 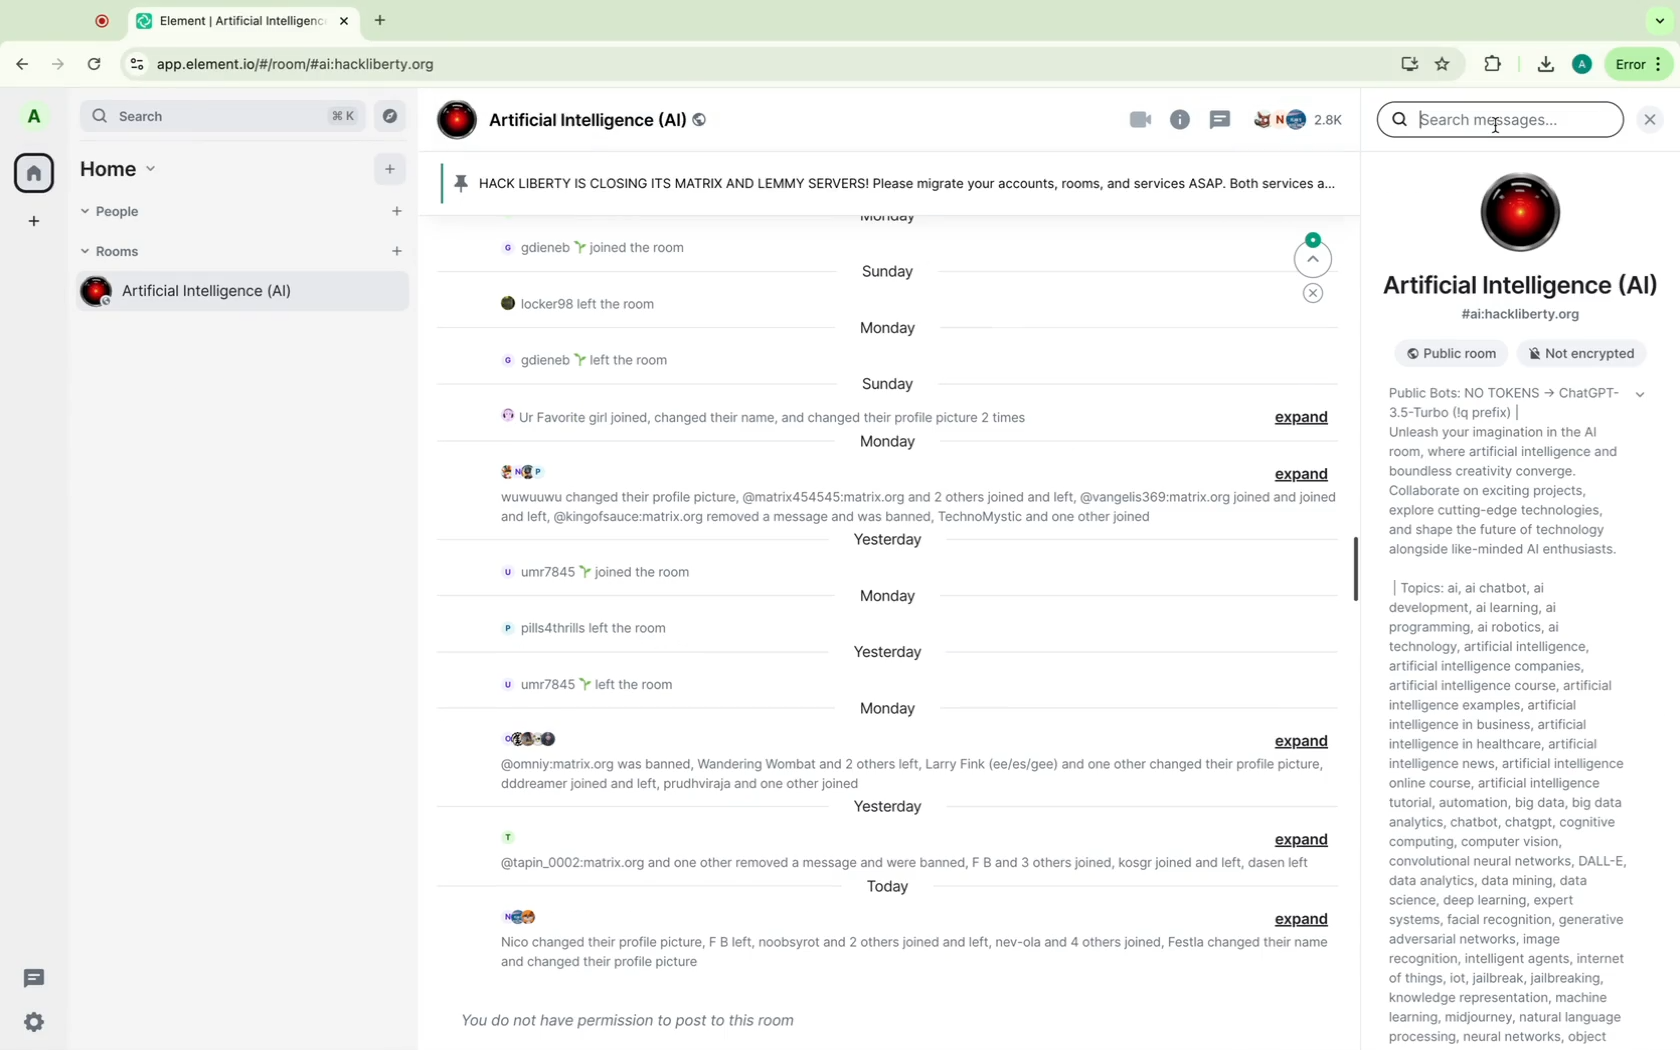 What do you see at coordinates (36, 978) in the screenshot?
I see `threads` at bounding box center [36, 978].